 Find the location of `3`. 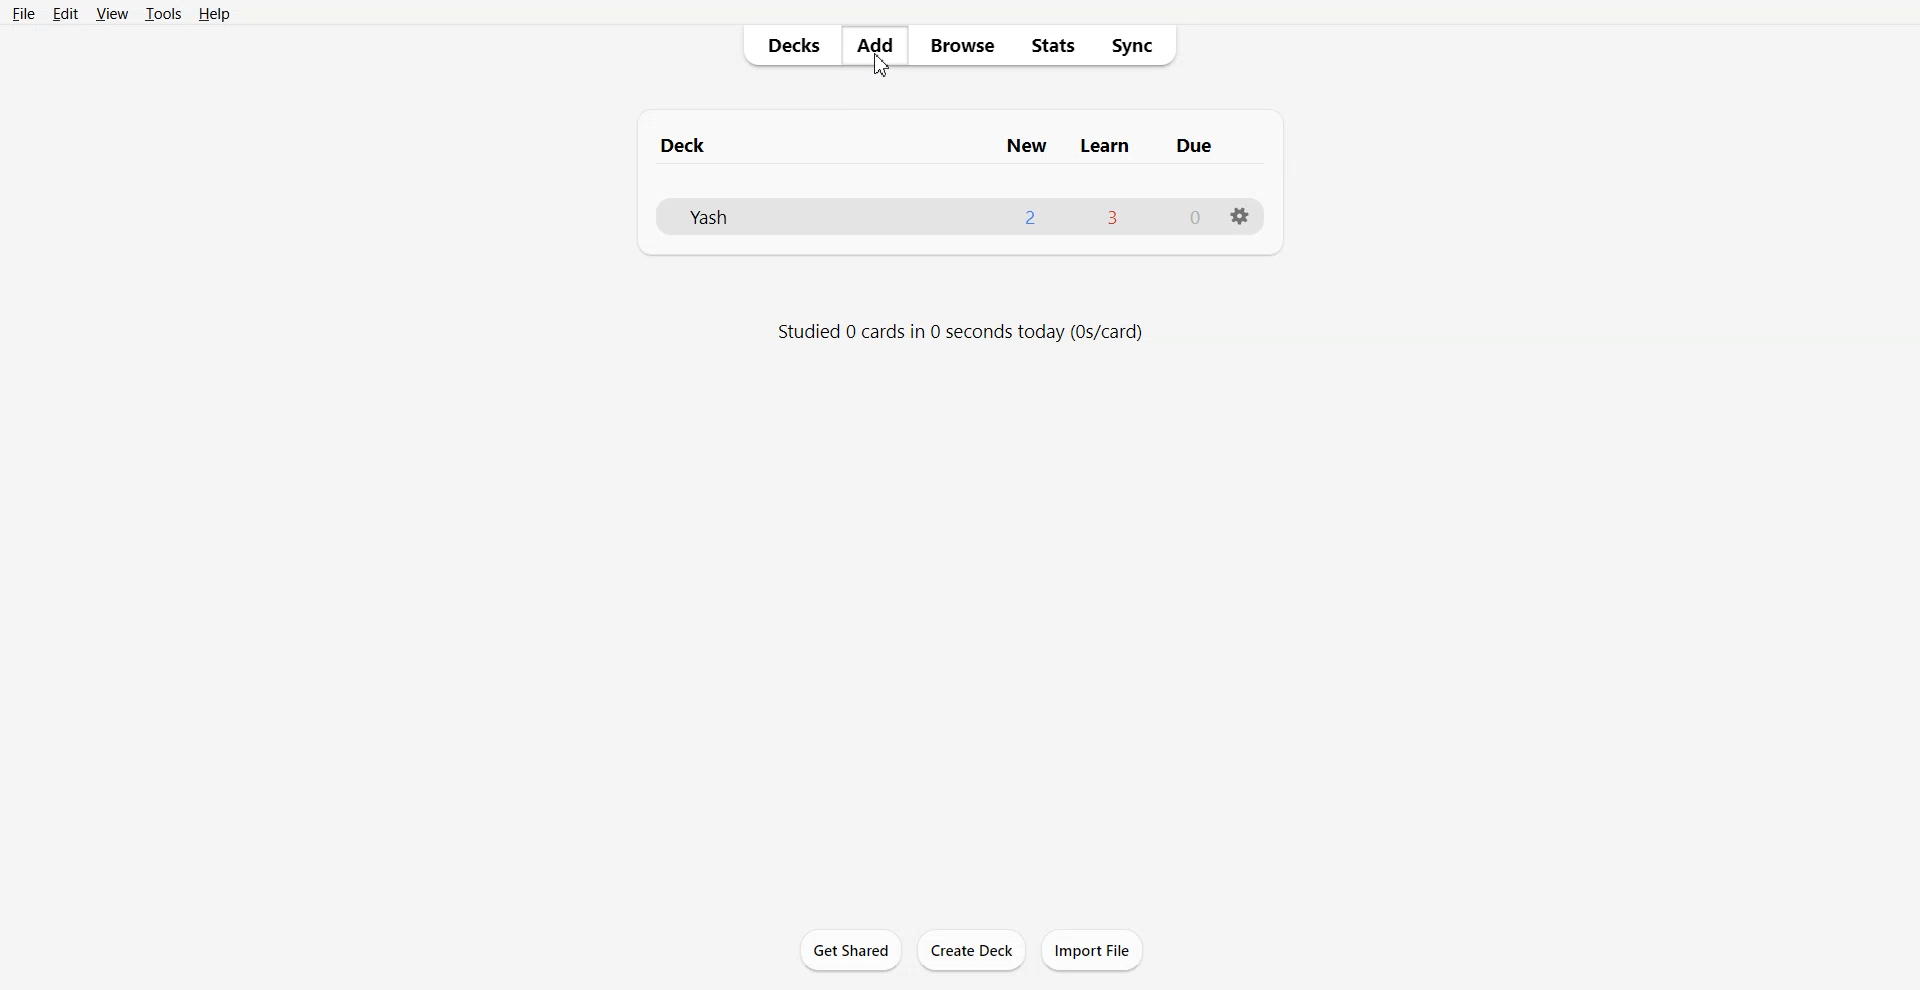

3 is located at coordinates (1114, 219).